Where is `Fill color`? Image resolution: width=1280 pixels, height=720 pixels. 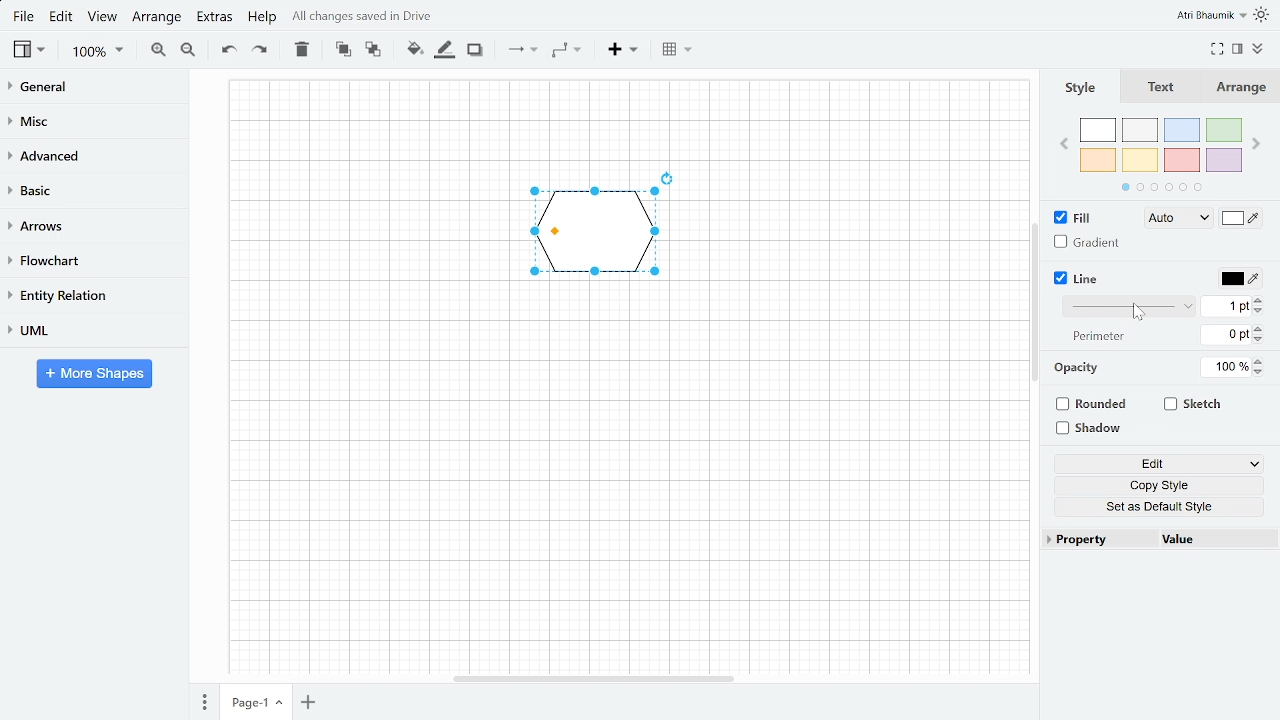
Fill color is located at coordinates (1241, 218).